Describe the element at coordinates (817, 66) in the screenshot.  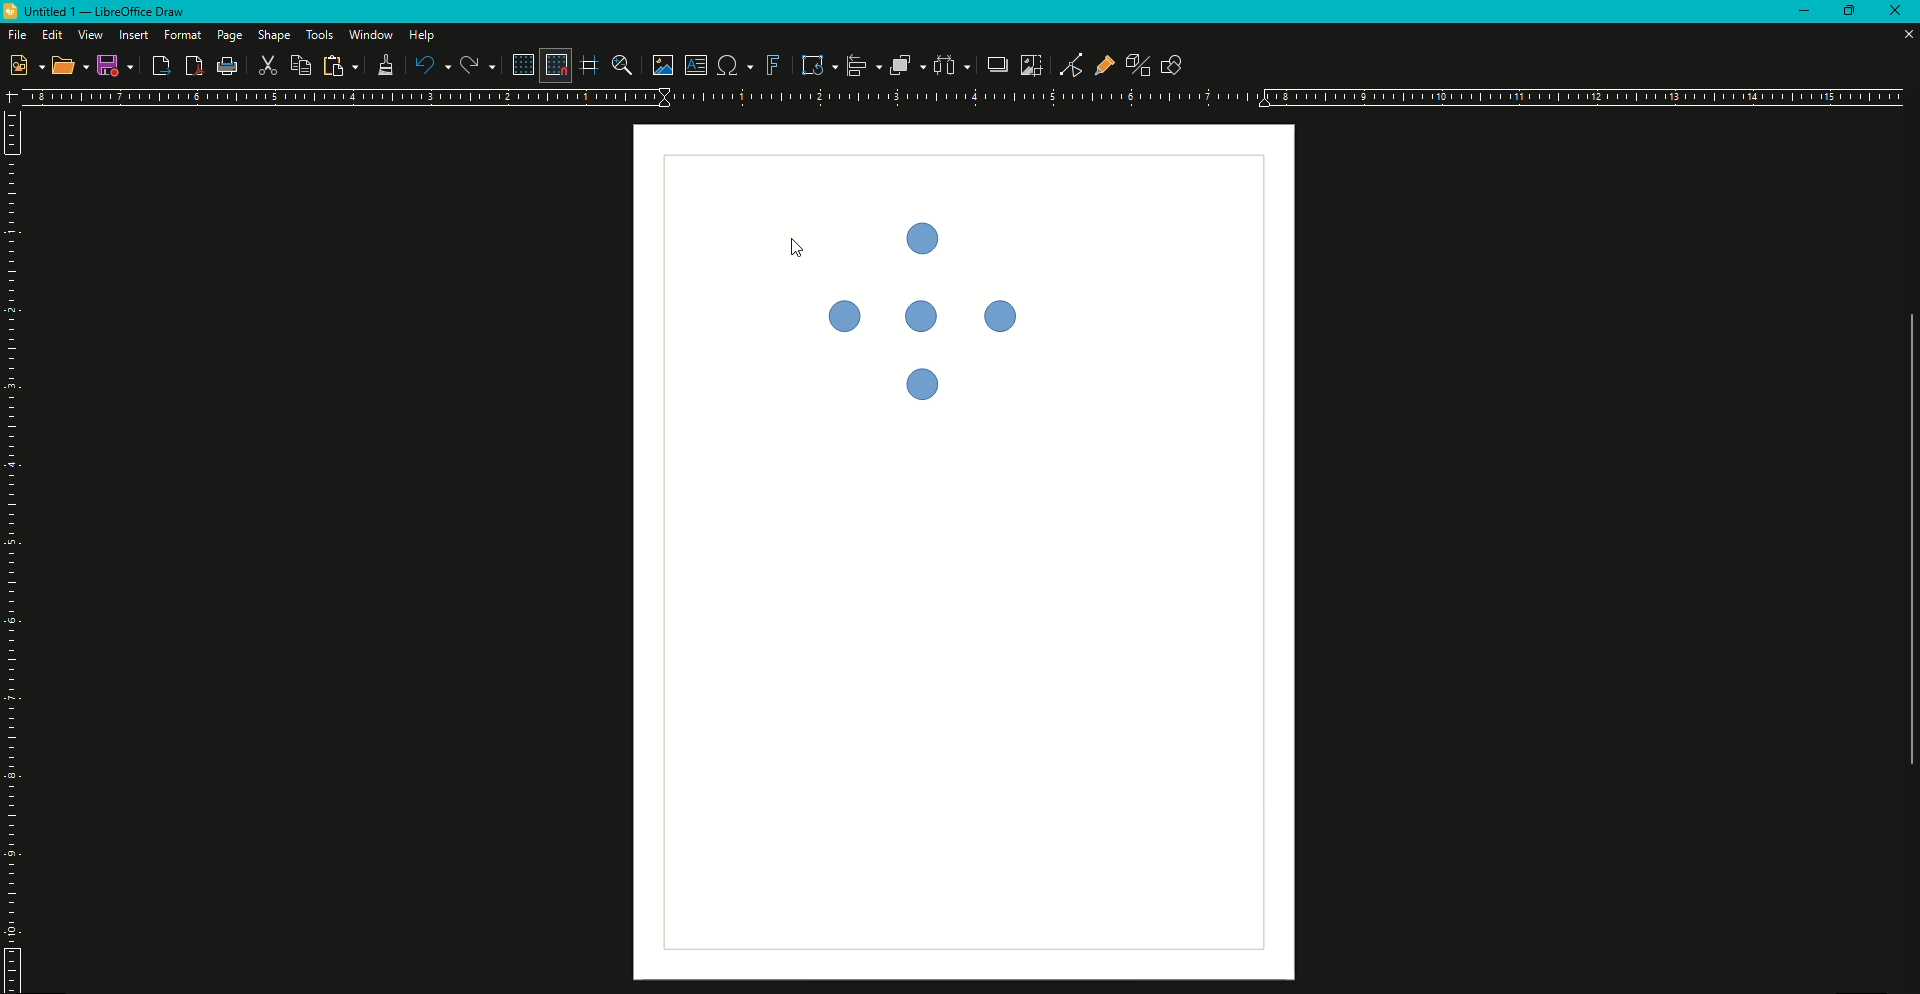
I see `Transformation` at that location.